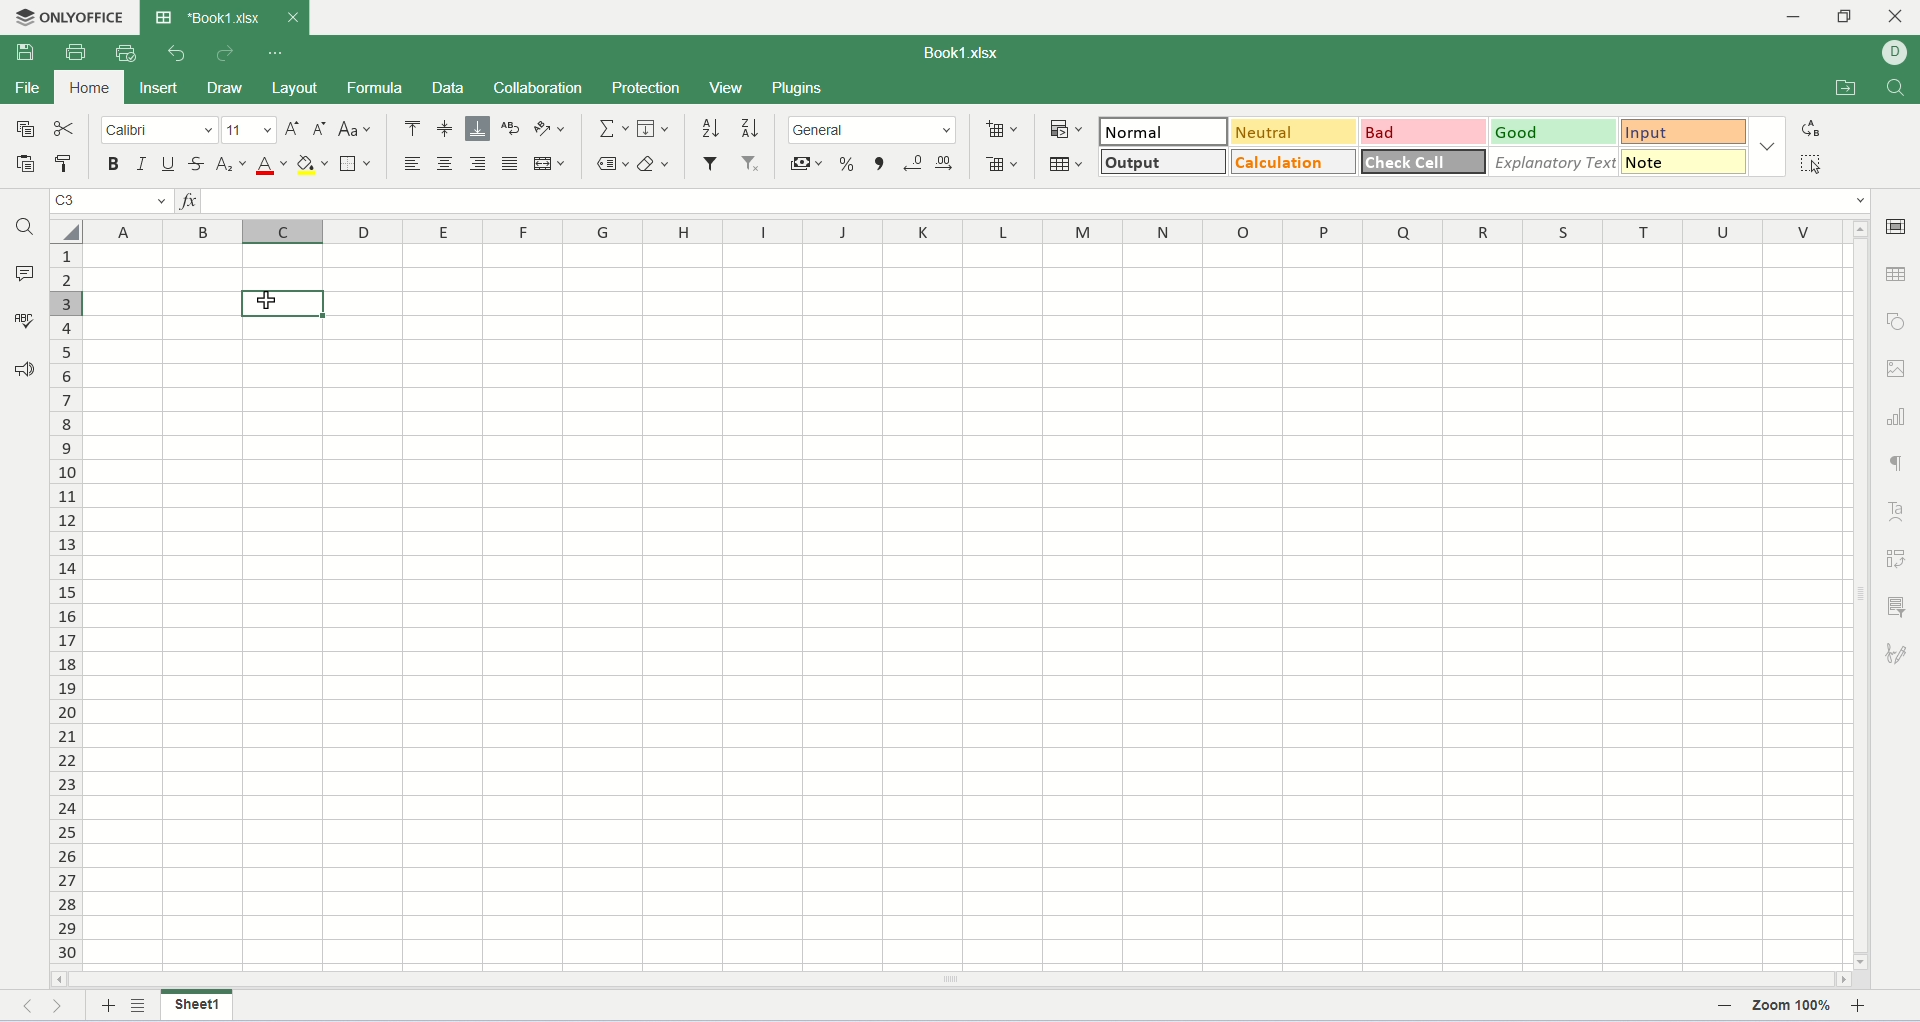  What do you see at coordinates (1814, 162) in the screenshot?
I see `select all` at bounding box center [1814, 162].